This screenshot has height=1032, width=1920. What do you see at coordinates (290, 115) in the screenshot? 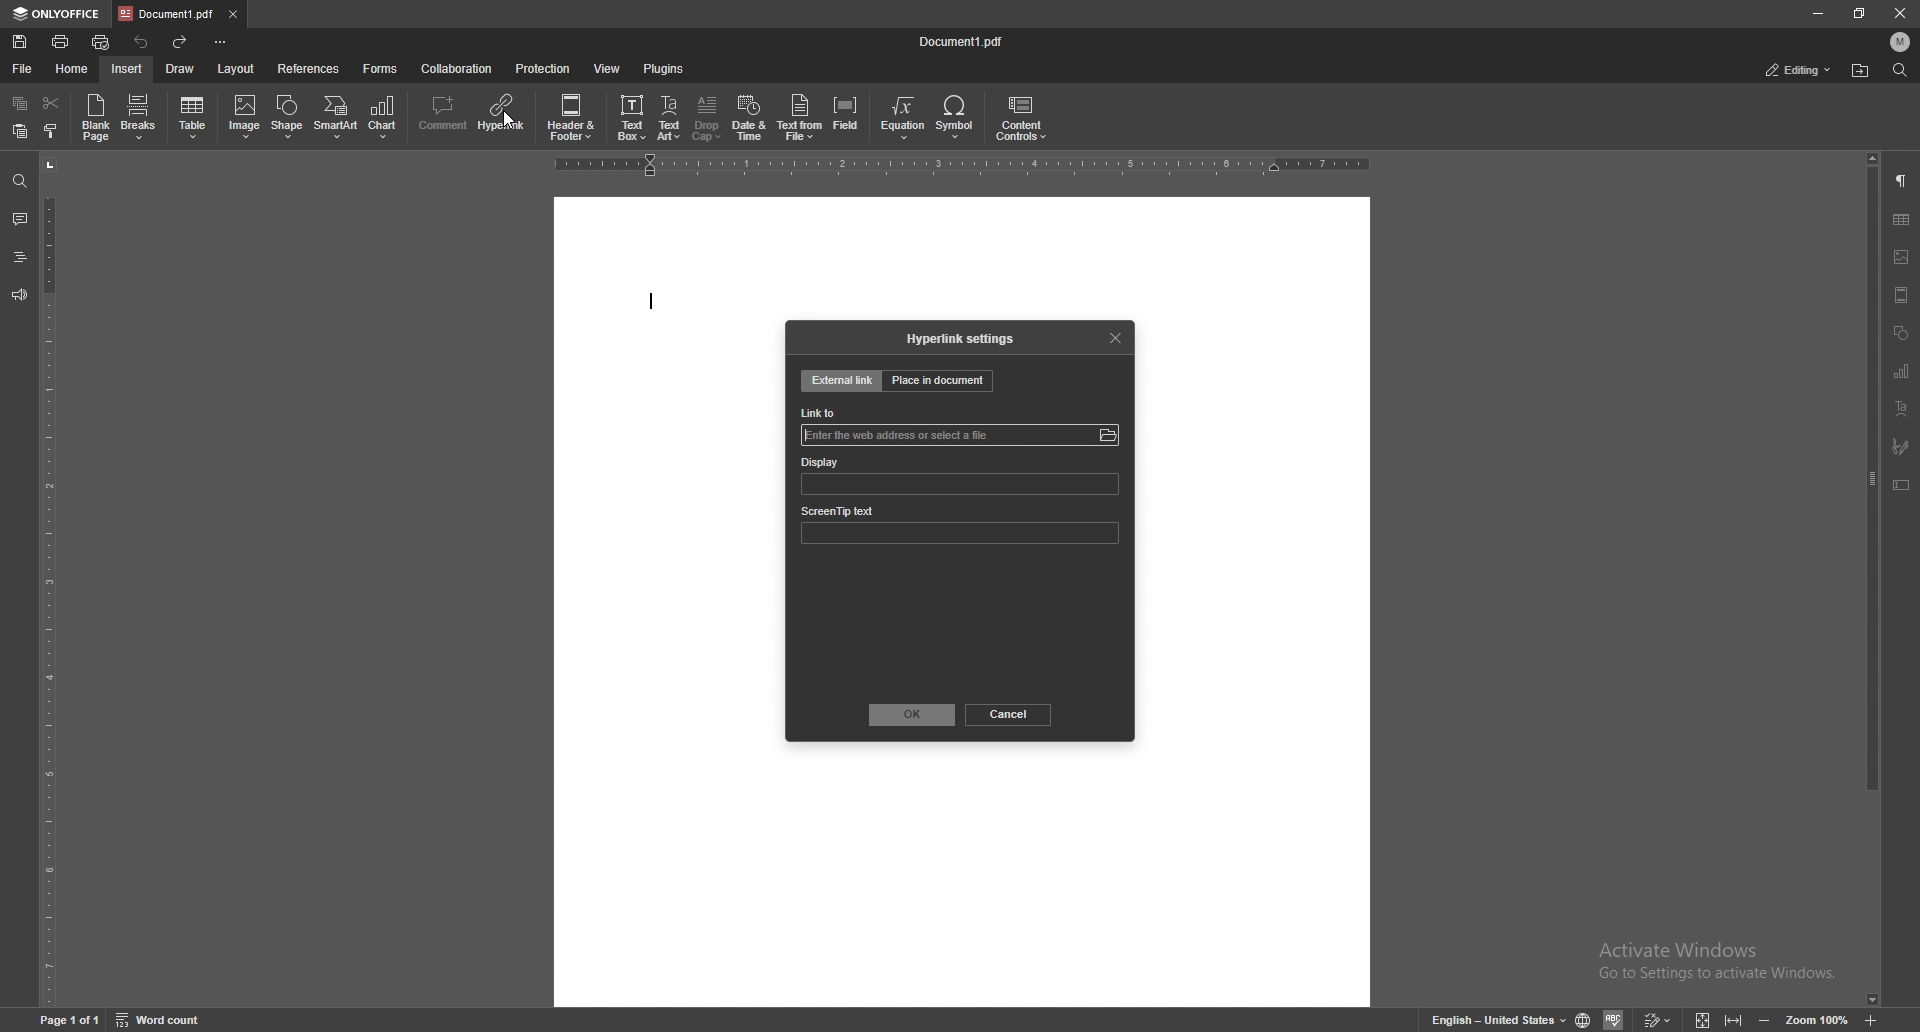
I see `shape` at bounding box center [290, 115].